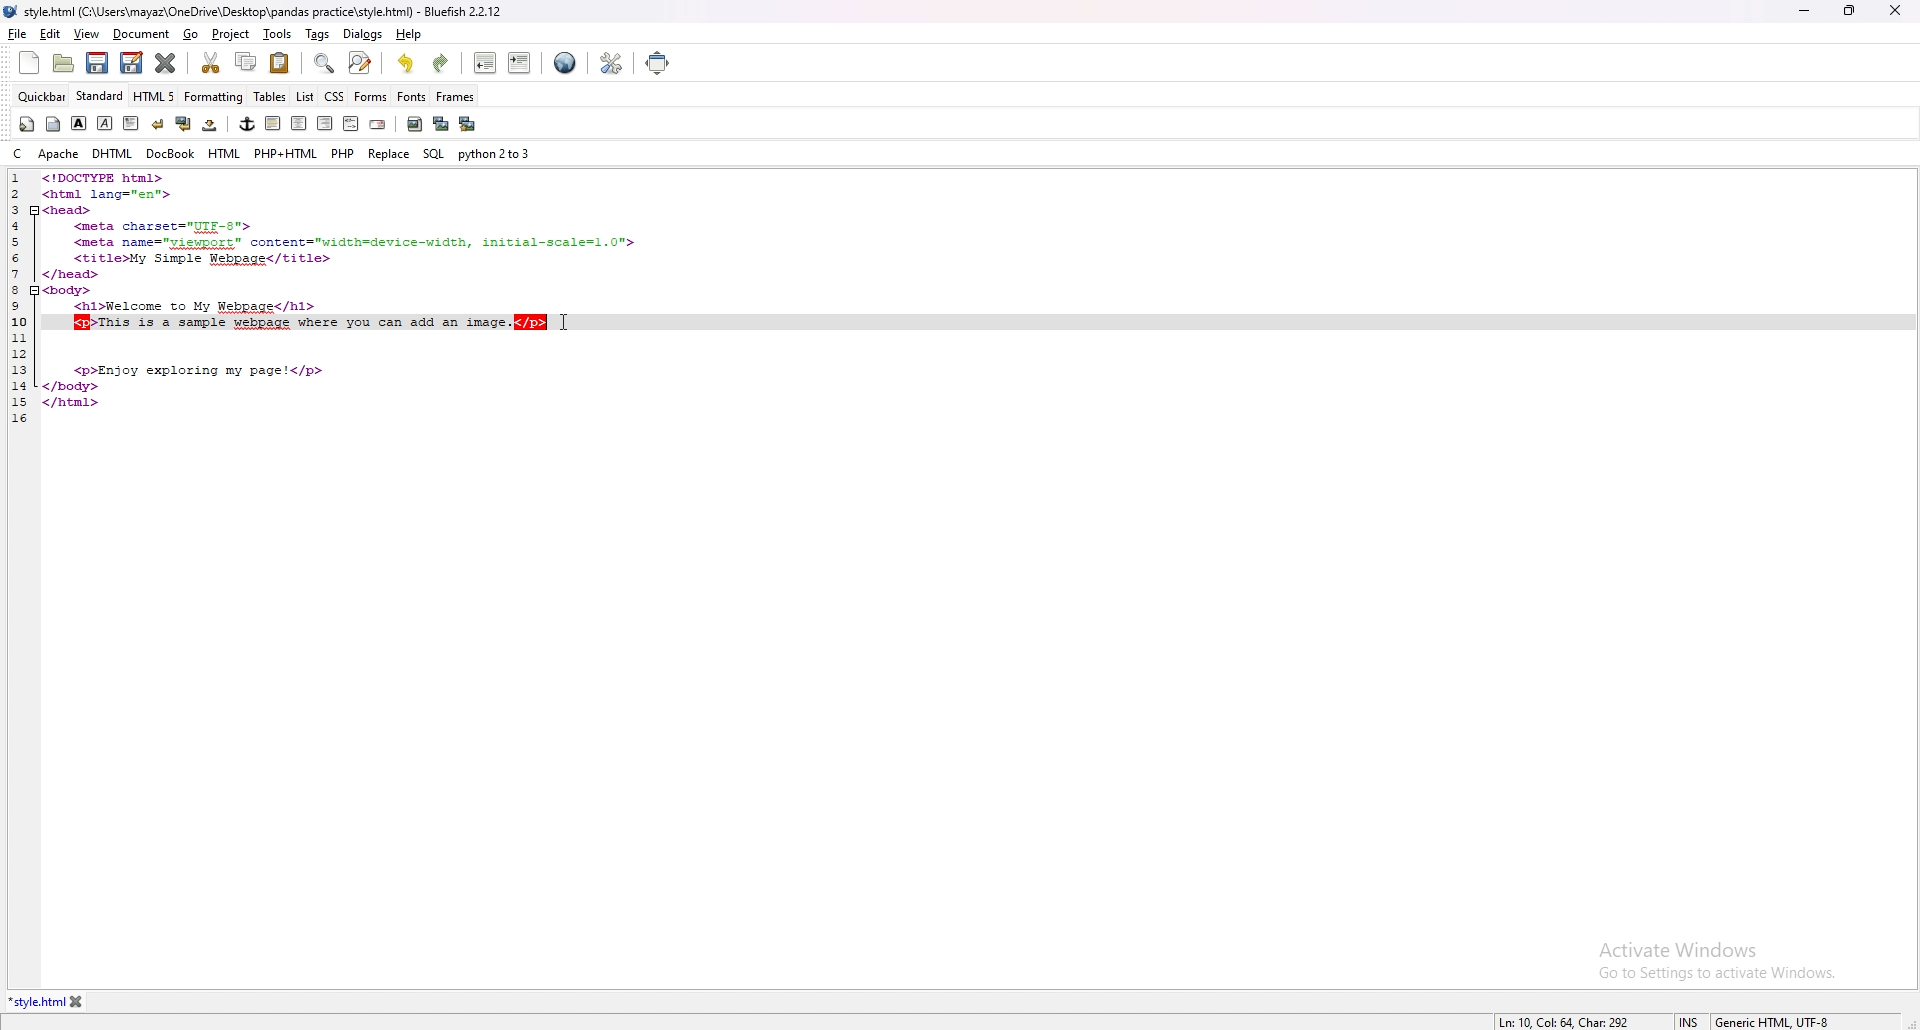 The width and height of the screenshot is (1920, 1030). I want to click on right justify, so click(326, 124).